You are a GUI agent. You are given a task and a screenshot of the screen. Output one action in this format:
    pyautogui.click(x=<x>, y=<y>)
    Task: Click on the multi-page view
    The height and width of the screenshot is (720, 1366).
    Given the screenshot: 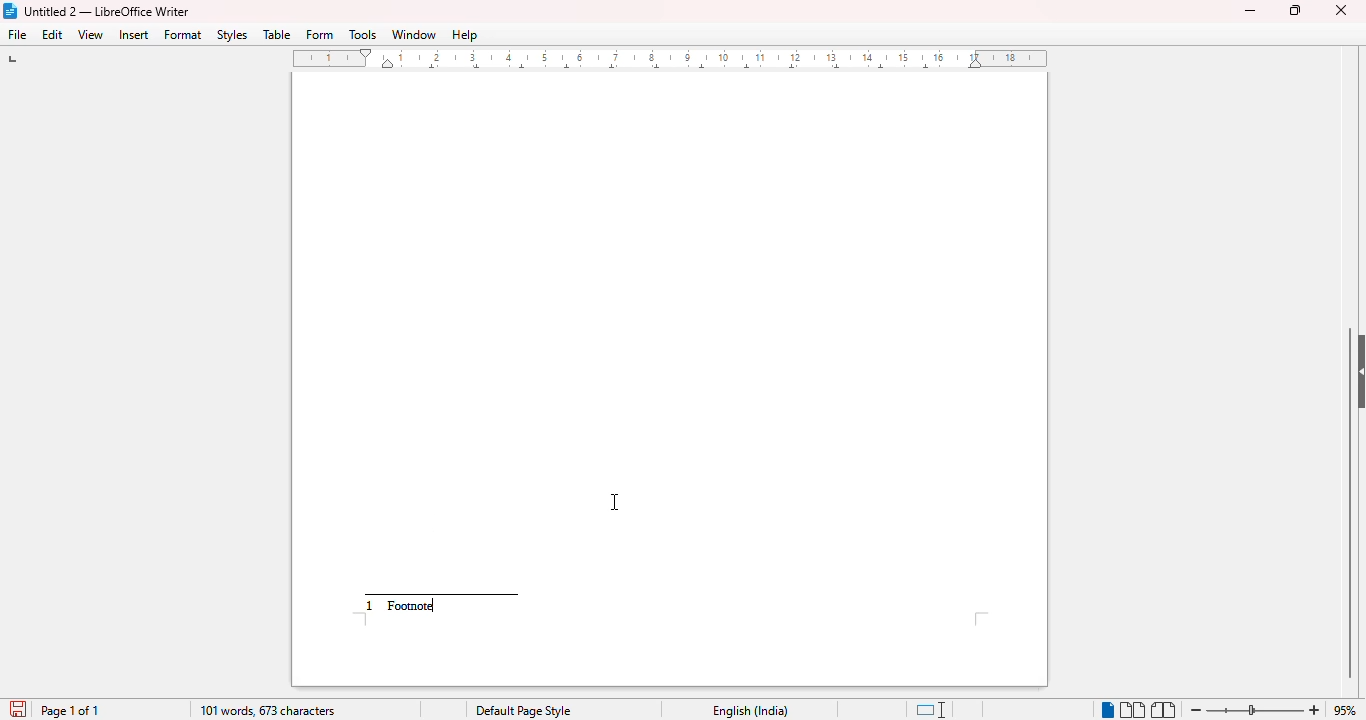 What is the action you would take?
    pyautogui.click(x=1133, y=710)
    